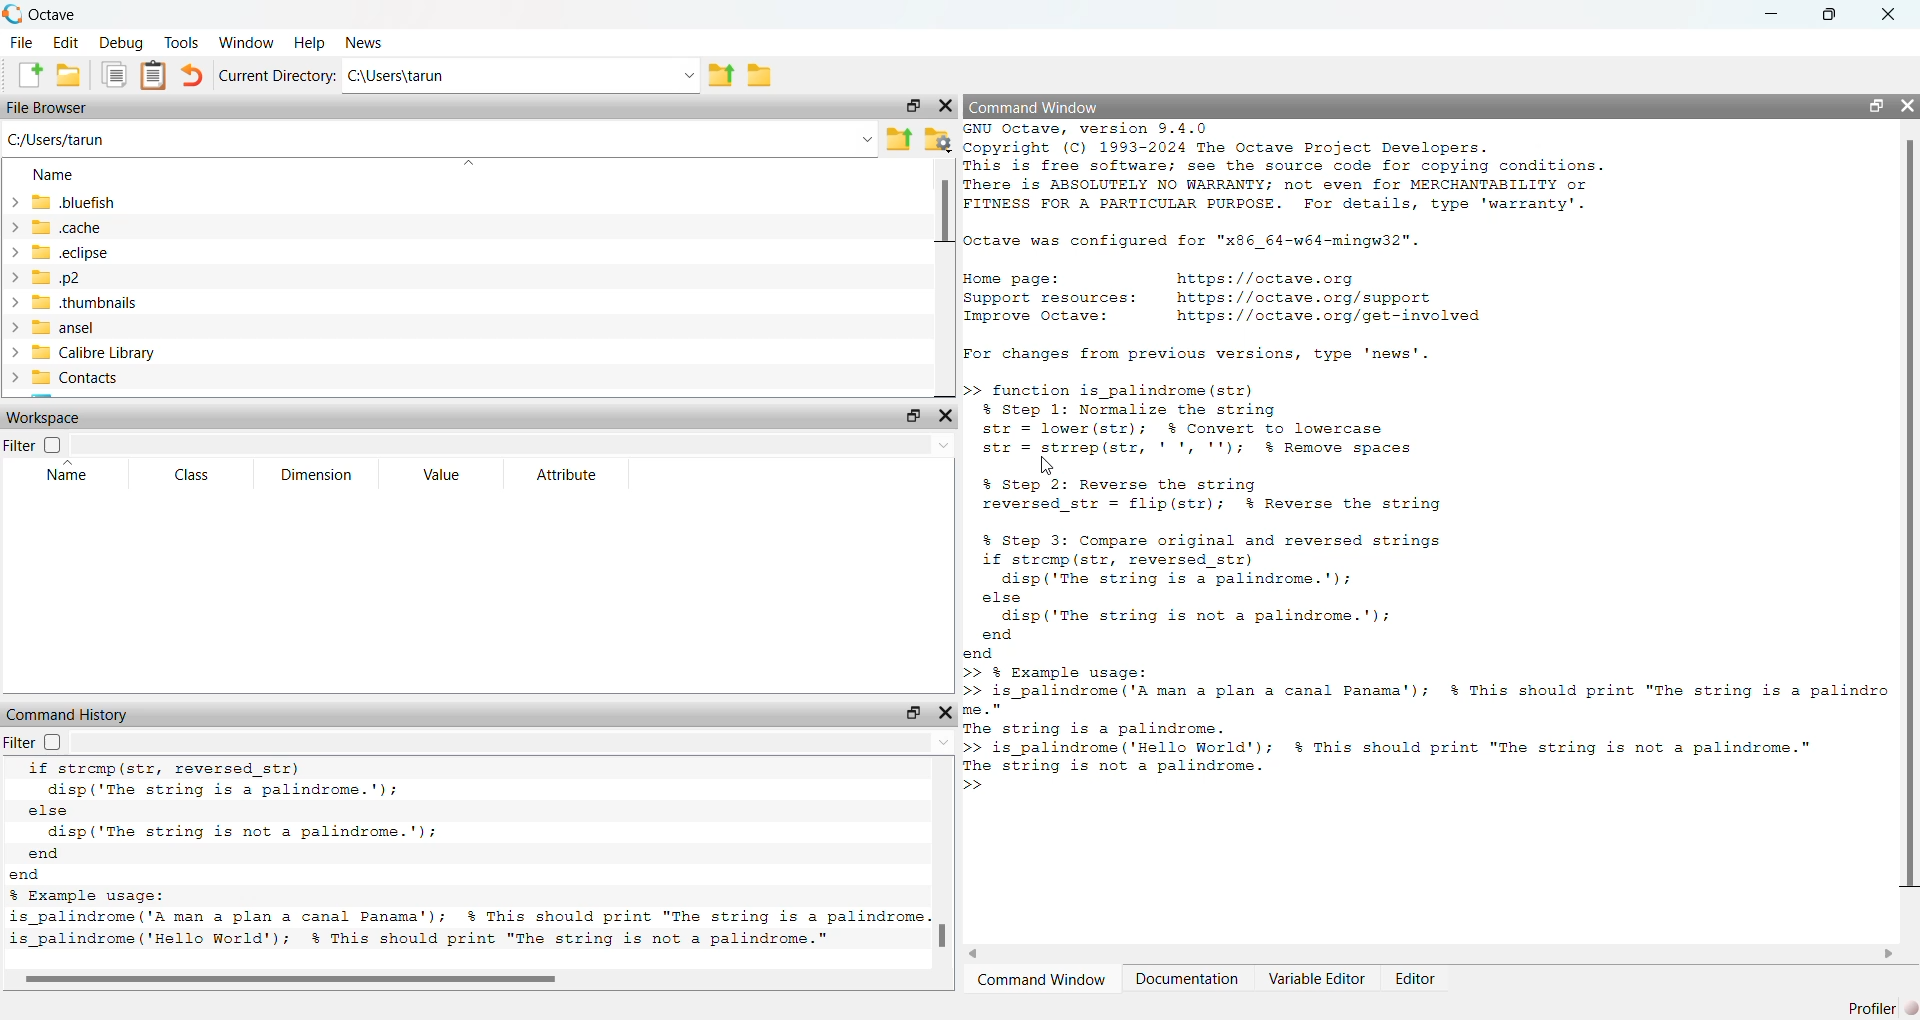 The height and width of the screenshot is (1020, 1920). Describe the element at coordinates (463, 907) in the screenshot. I see `code for palindrome` at that location.